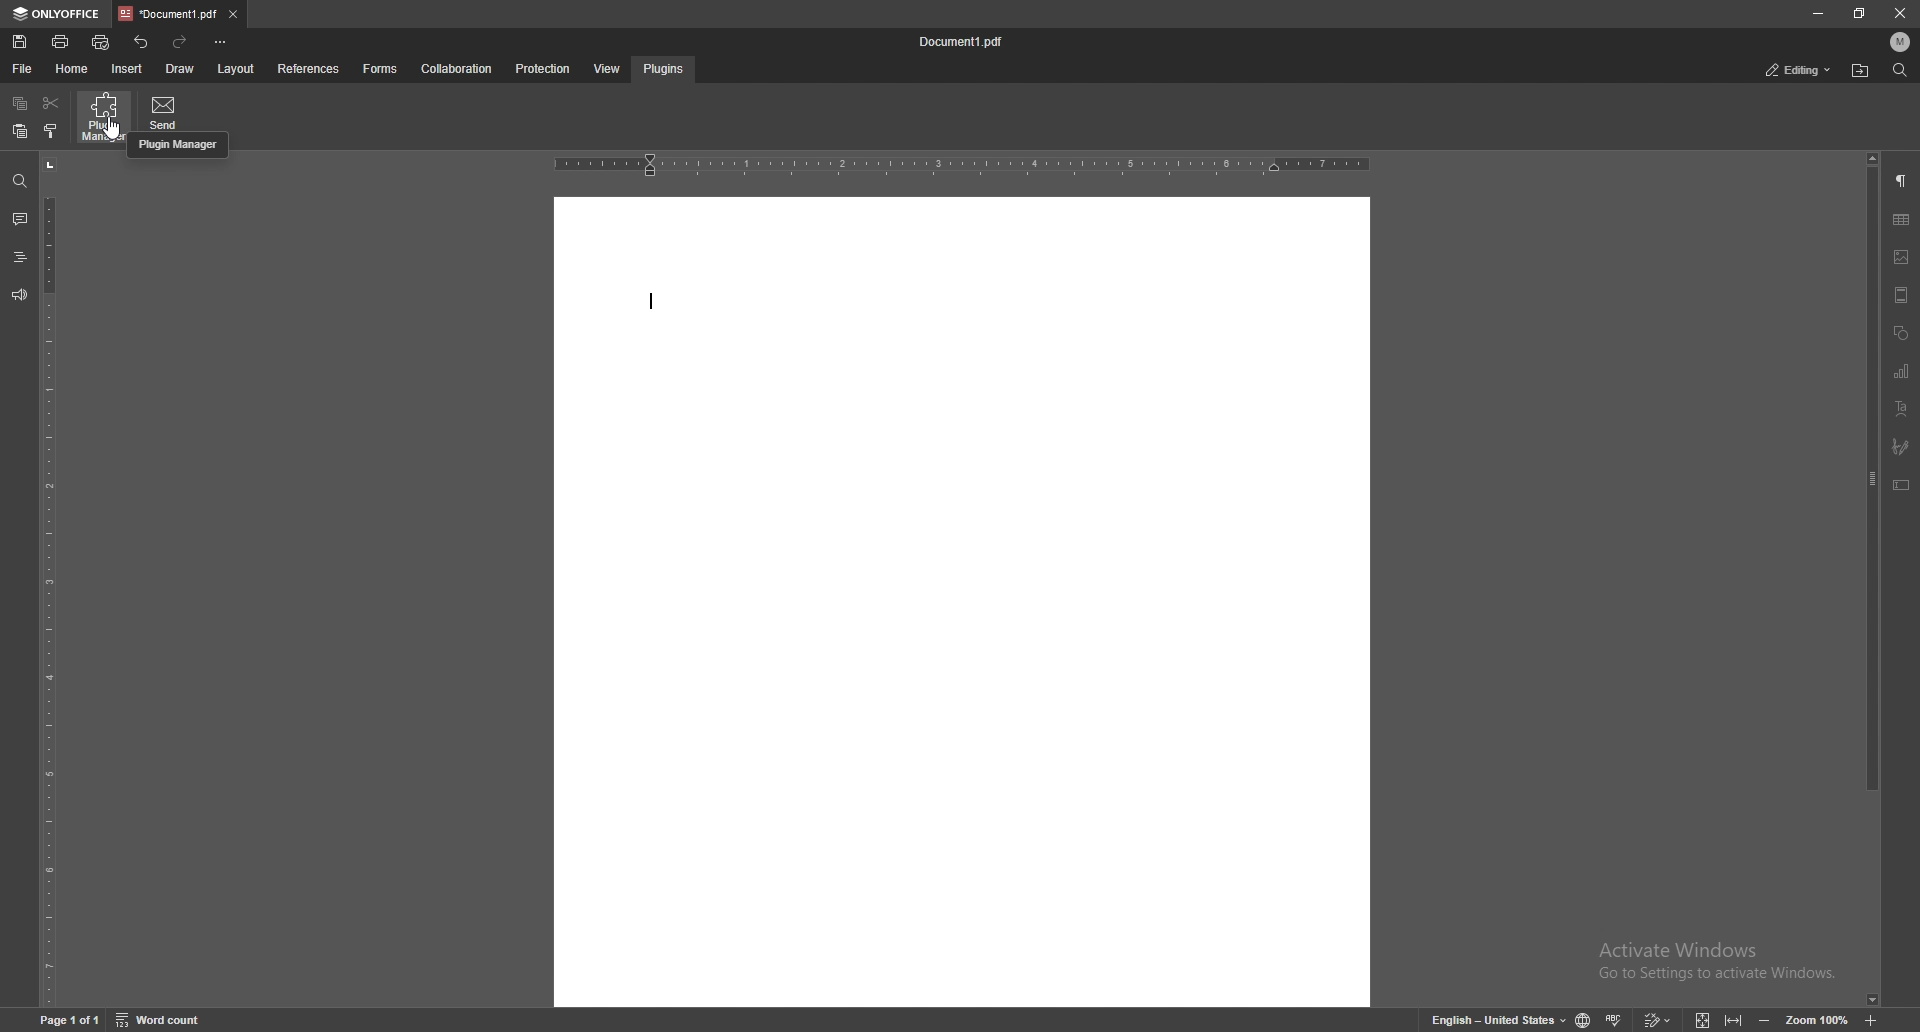  What do you see at coordinates (1763, 1016) in the screenshot?
I see `zoom out` at bounding box center [1763, 1016].